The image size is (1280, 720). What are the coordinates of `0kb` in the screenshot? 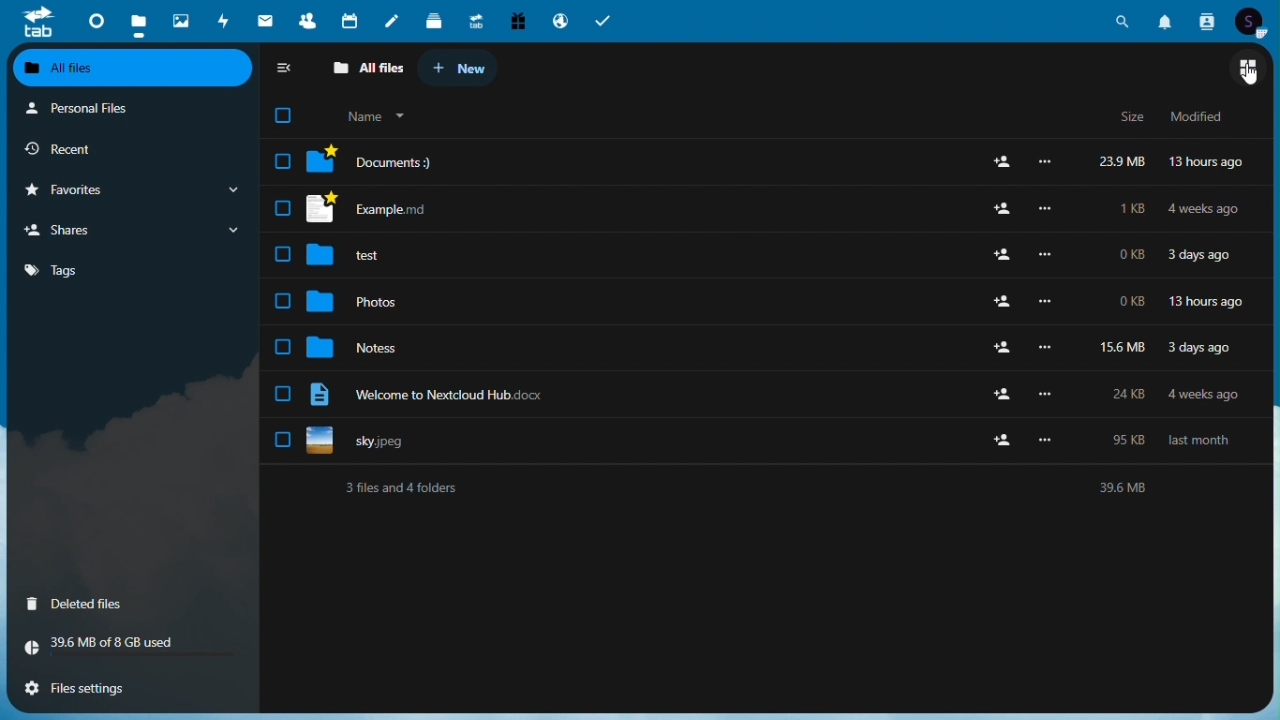 It's located at (1132, 259).